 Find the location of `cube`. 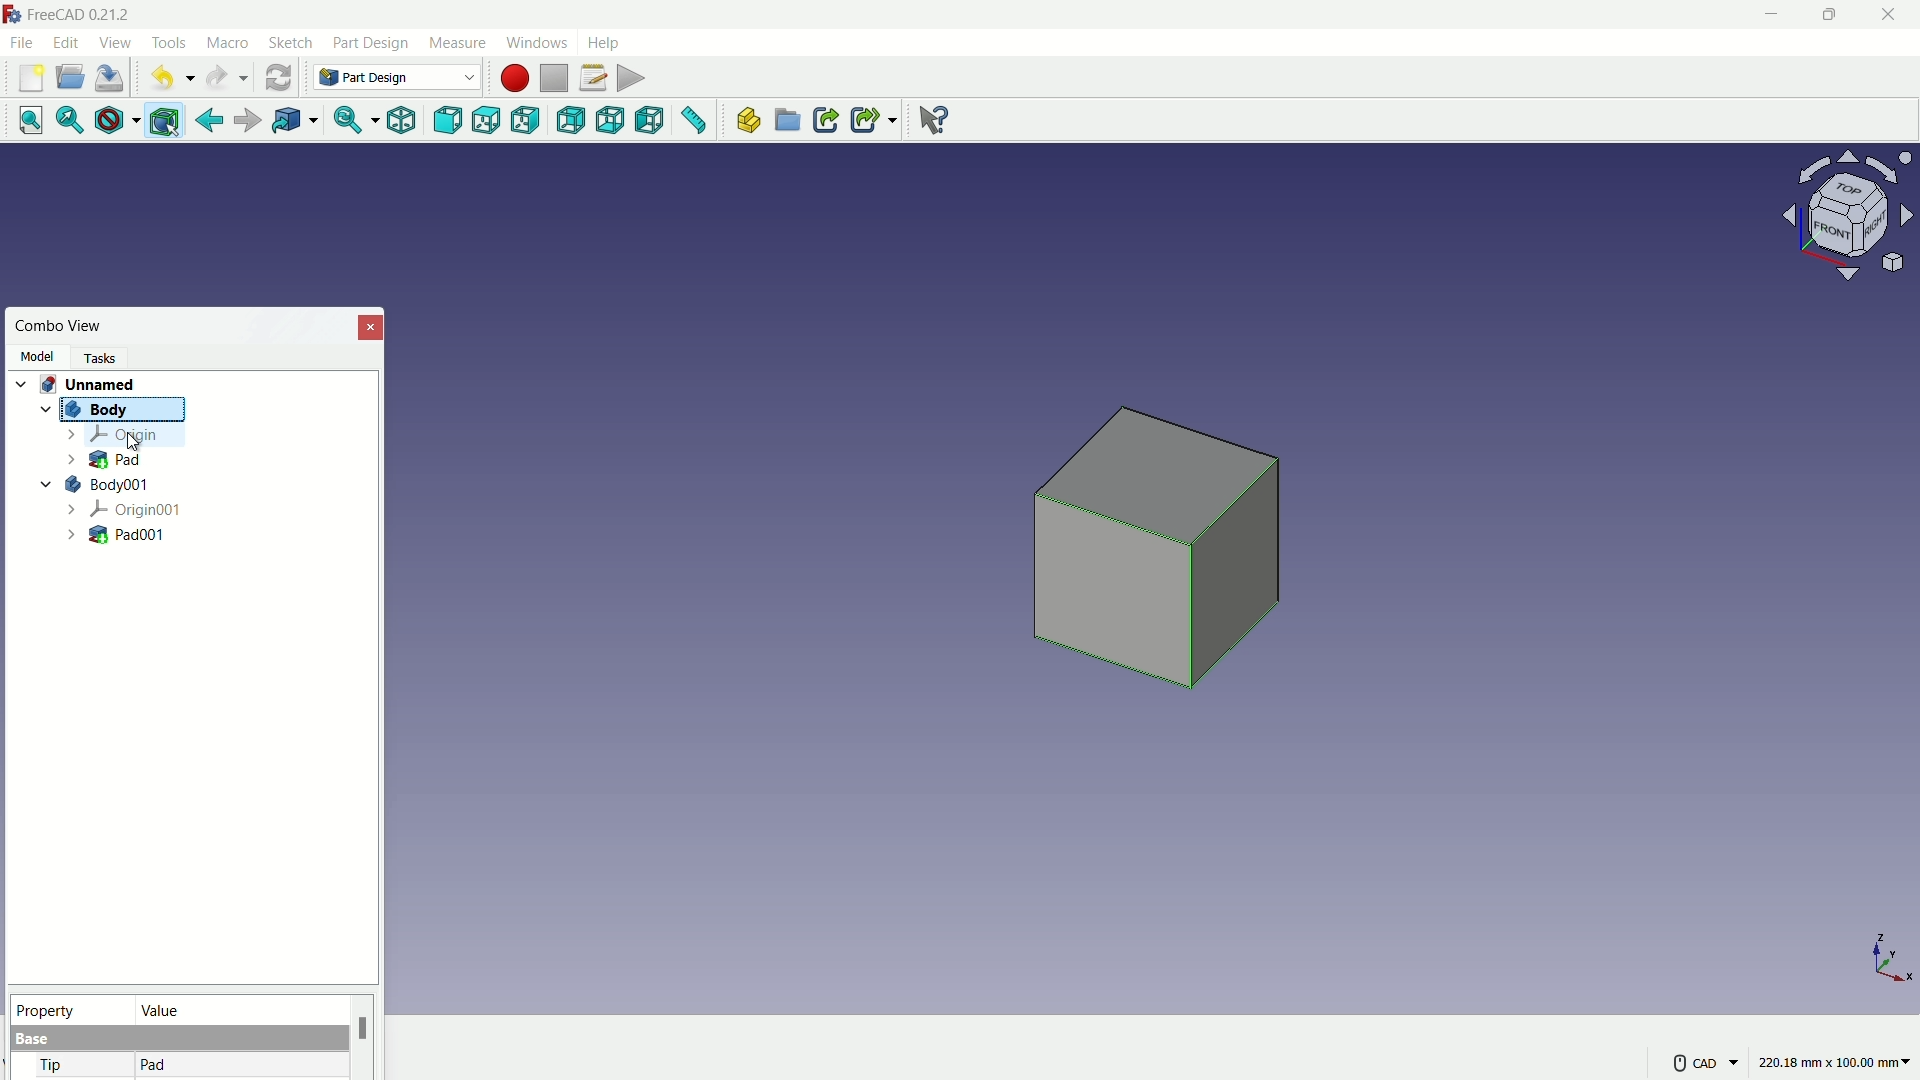

cube is located at coordinates (1163, 558).